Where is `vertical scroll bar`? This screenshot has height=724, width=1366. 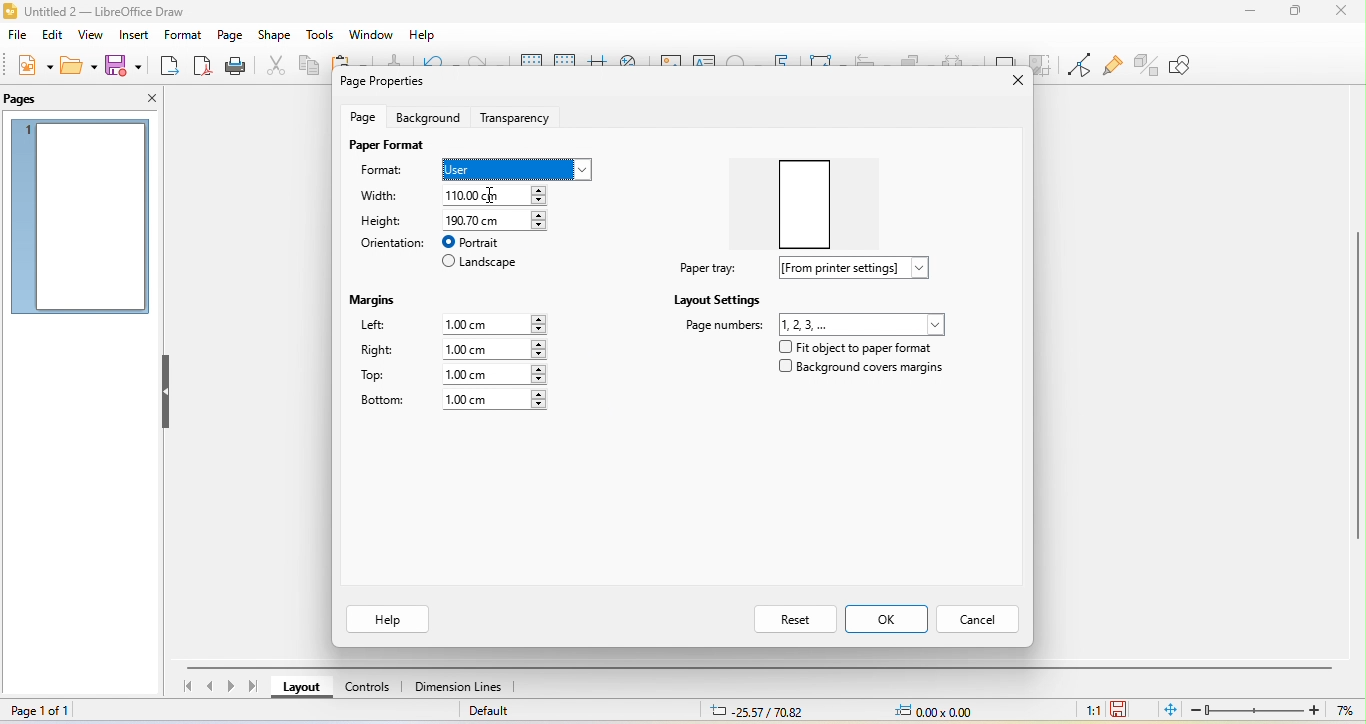
vertical scroll bar is located at coordinates (1357, 380).